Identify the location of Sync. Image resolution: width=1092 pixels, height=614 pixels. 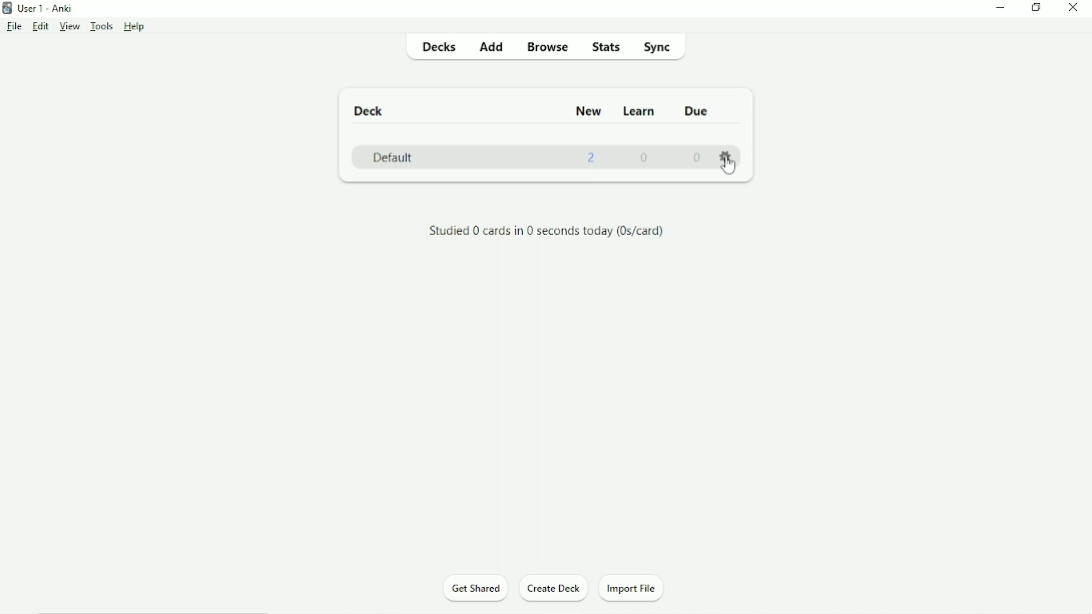
(659, 48).